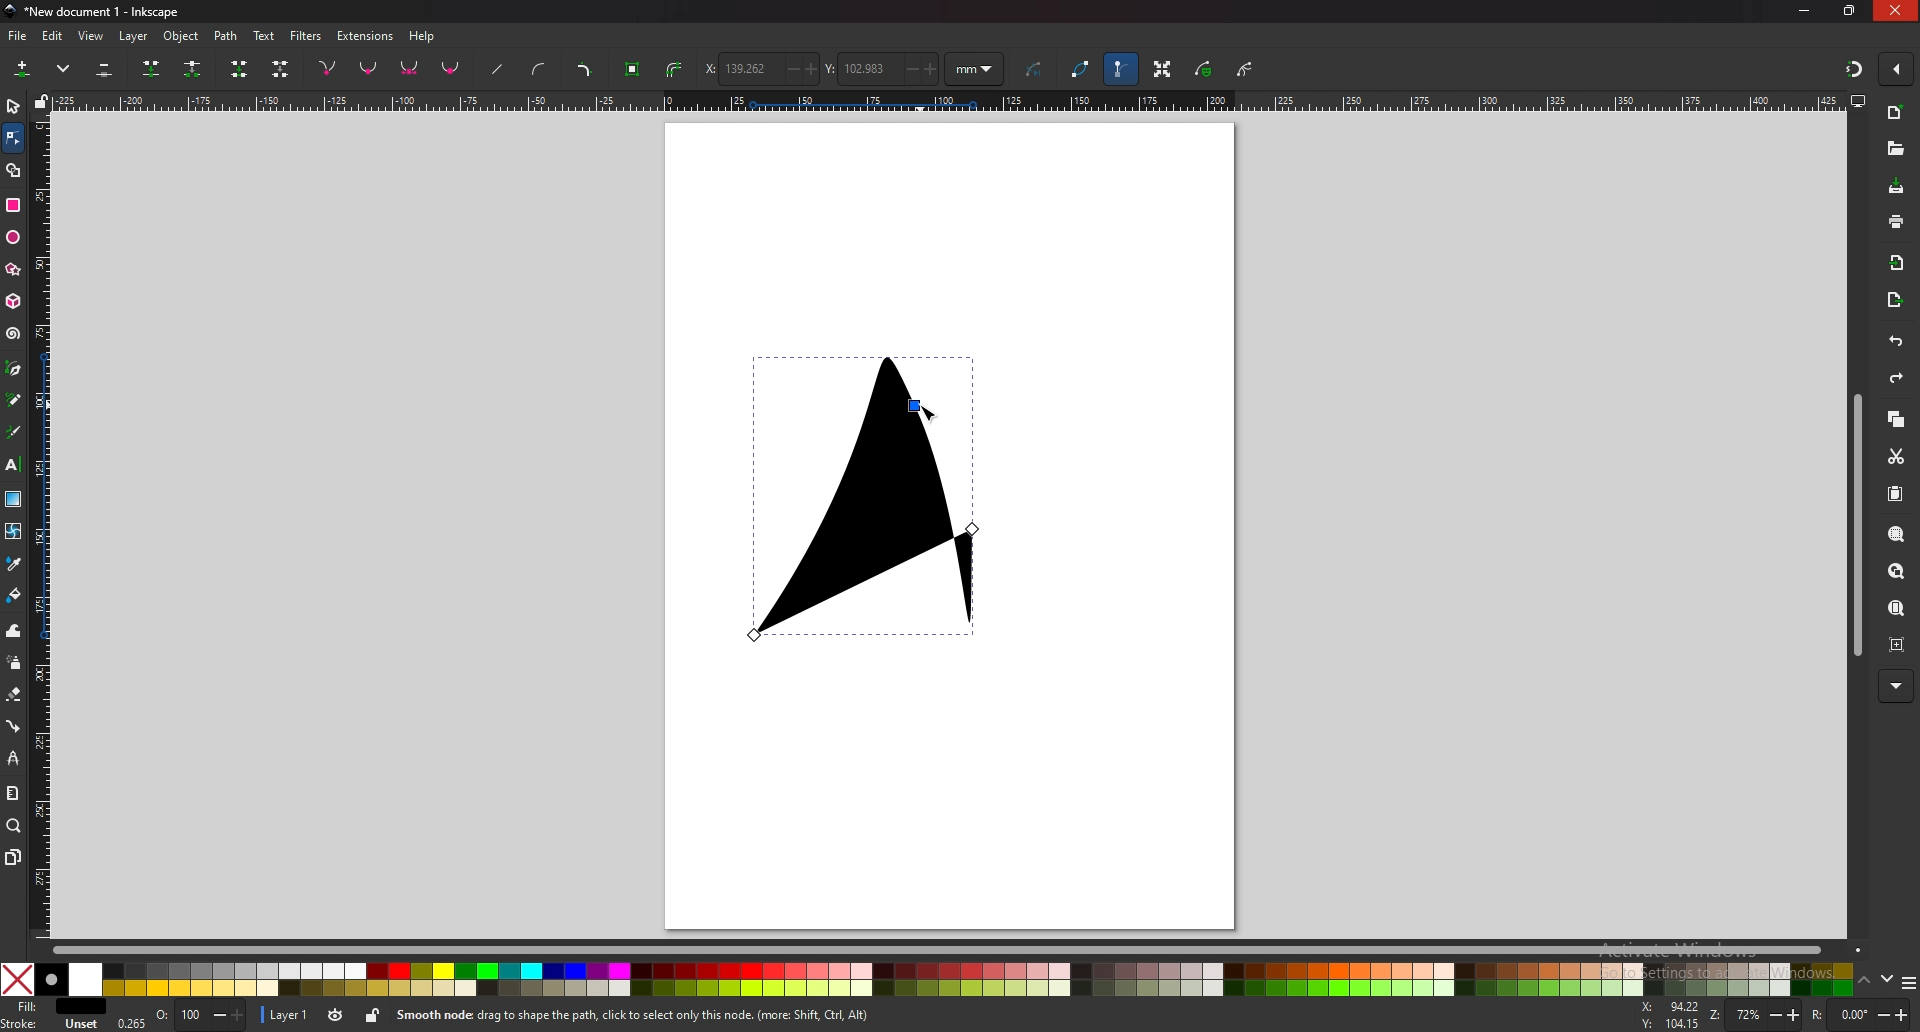  I want to click on export, so click(1893, 302).